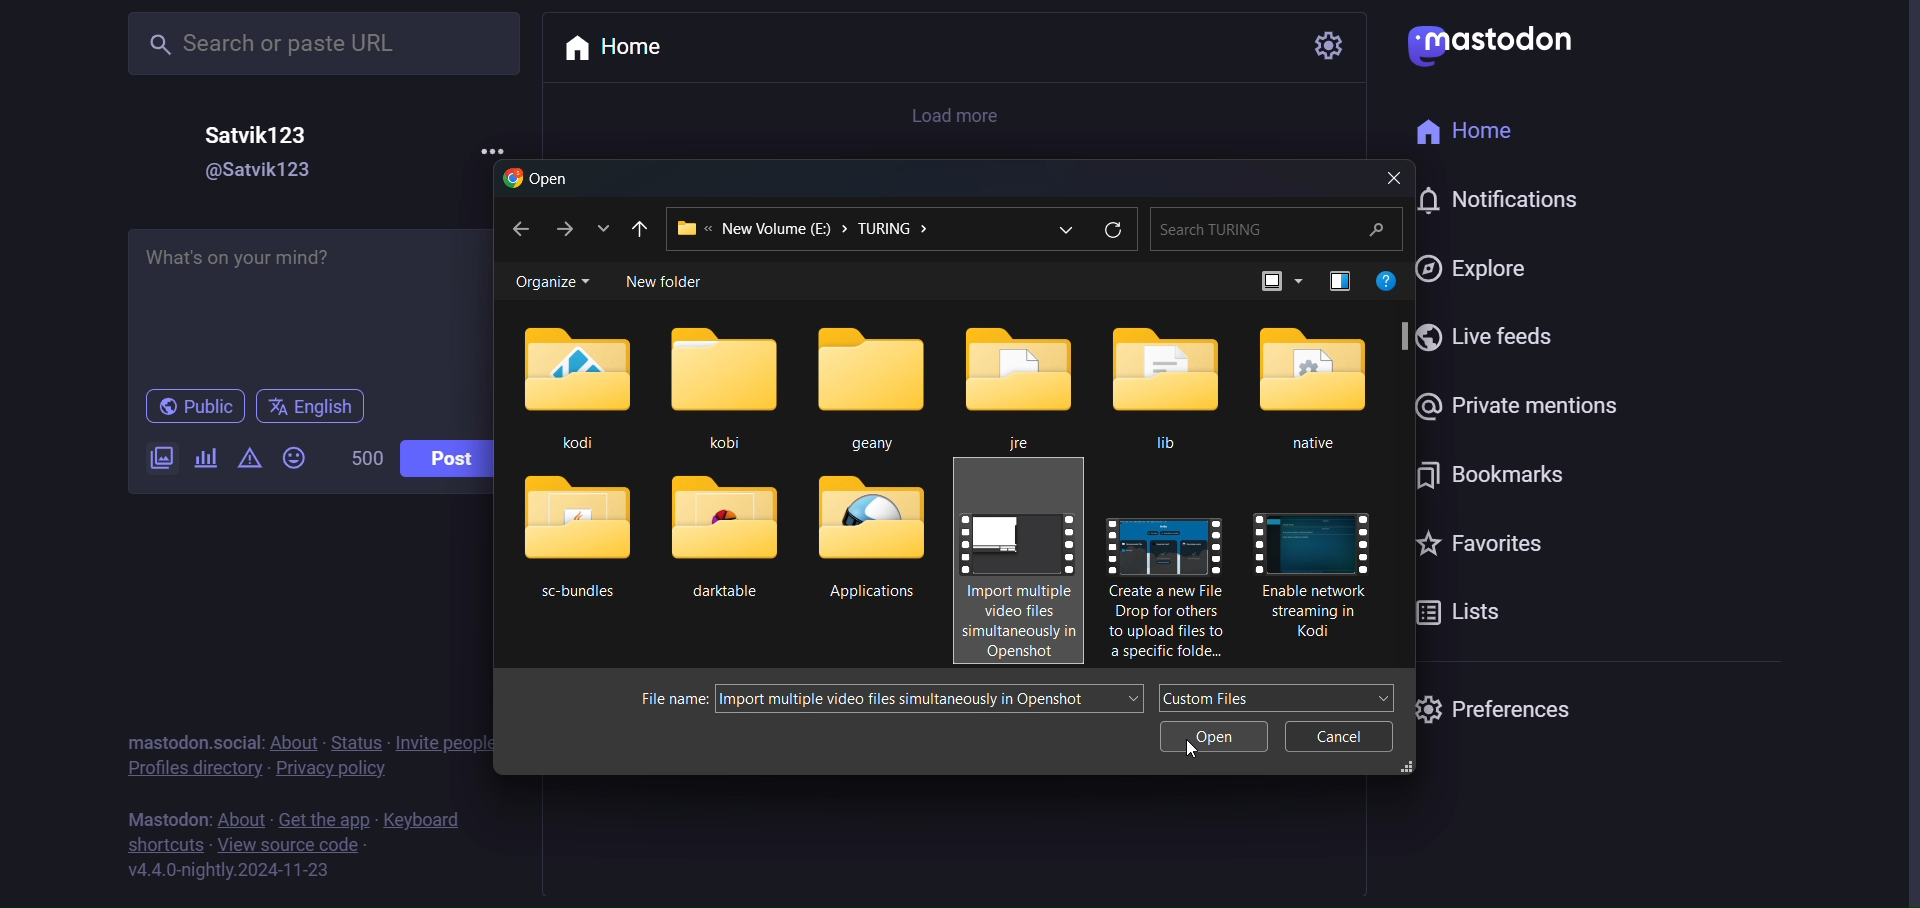 The image size is (1920, 908). I want to click on sc-bundles, so click(576, 541).